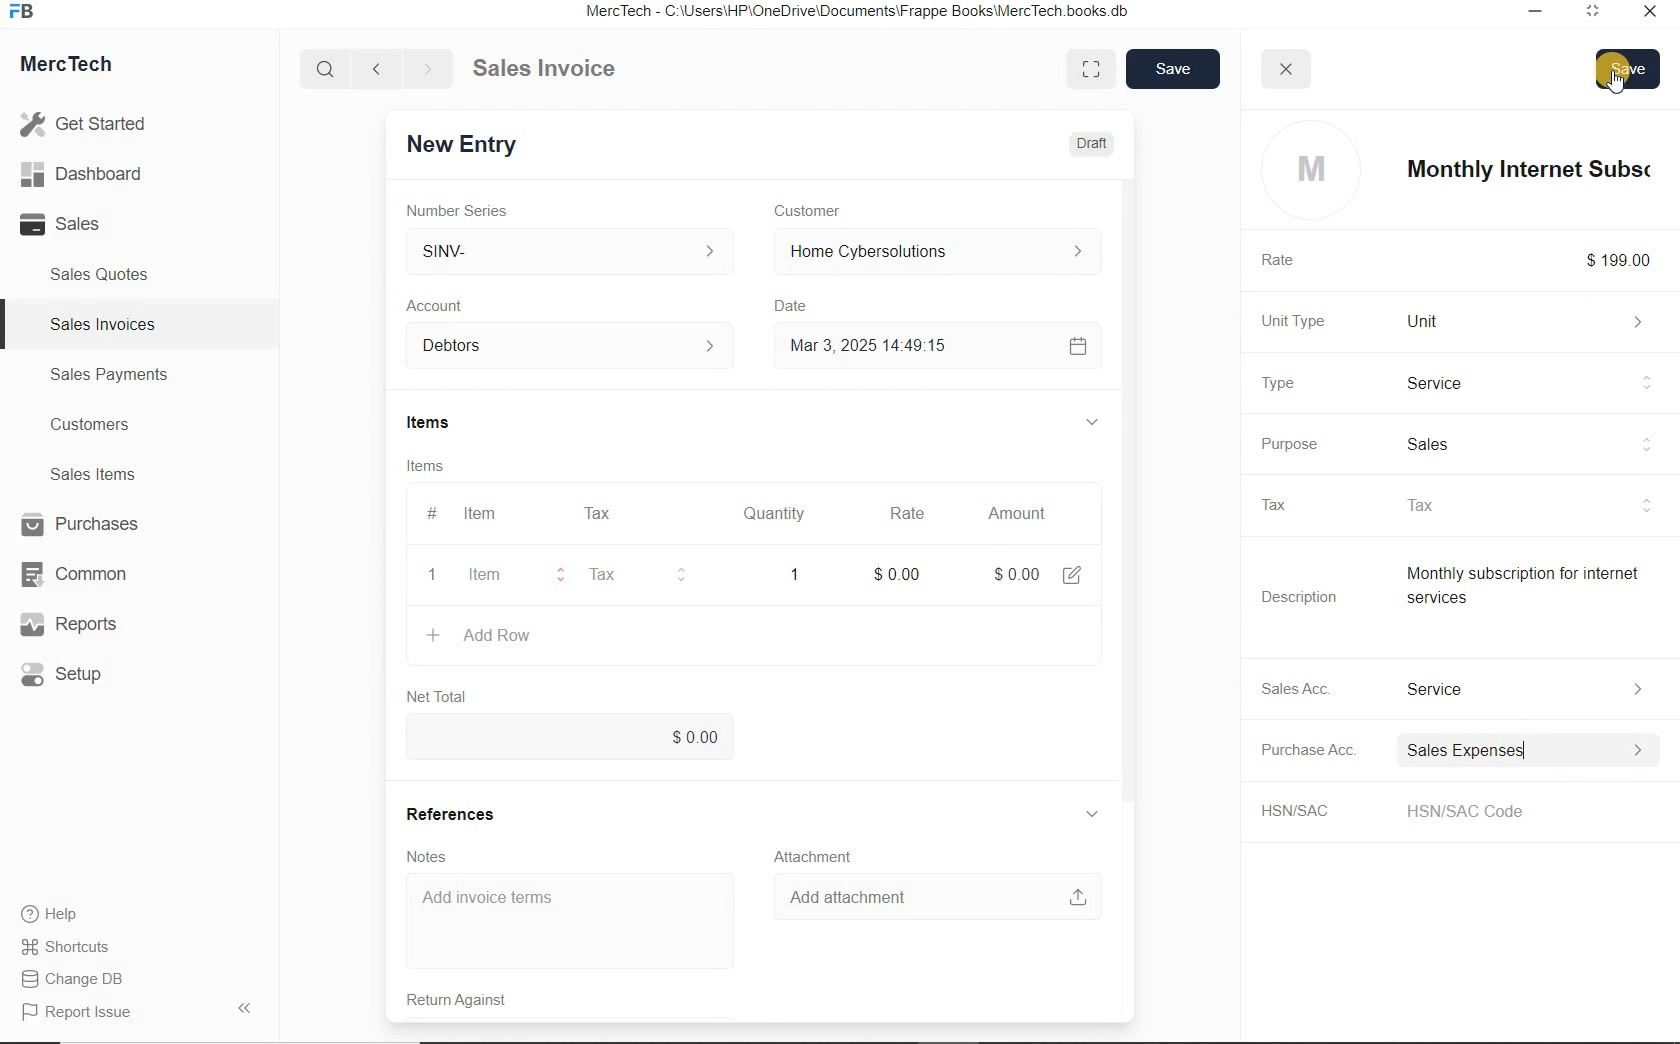 This screenshot has height=1044, width=1680. Describe the element at coordinates (1093, 70) in the screenshot. I see `Toggle between form and full width` at that location.